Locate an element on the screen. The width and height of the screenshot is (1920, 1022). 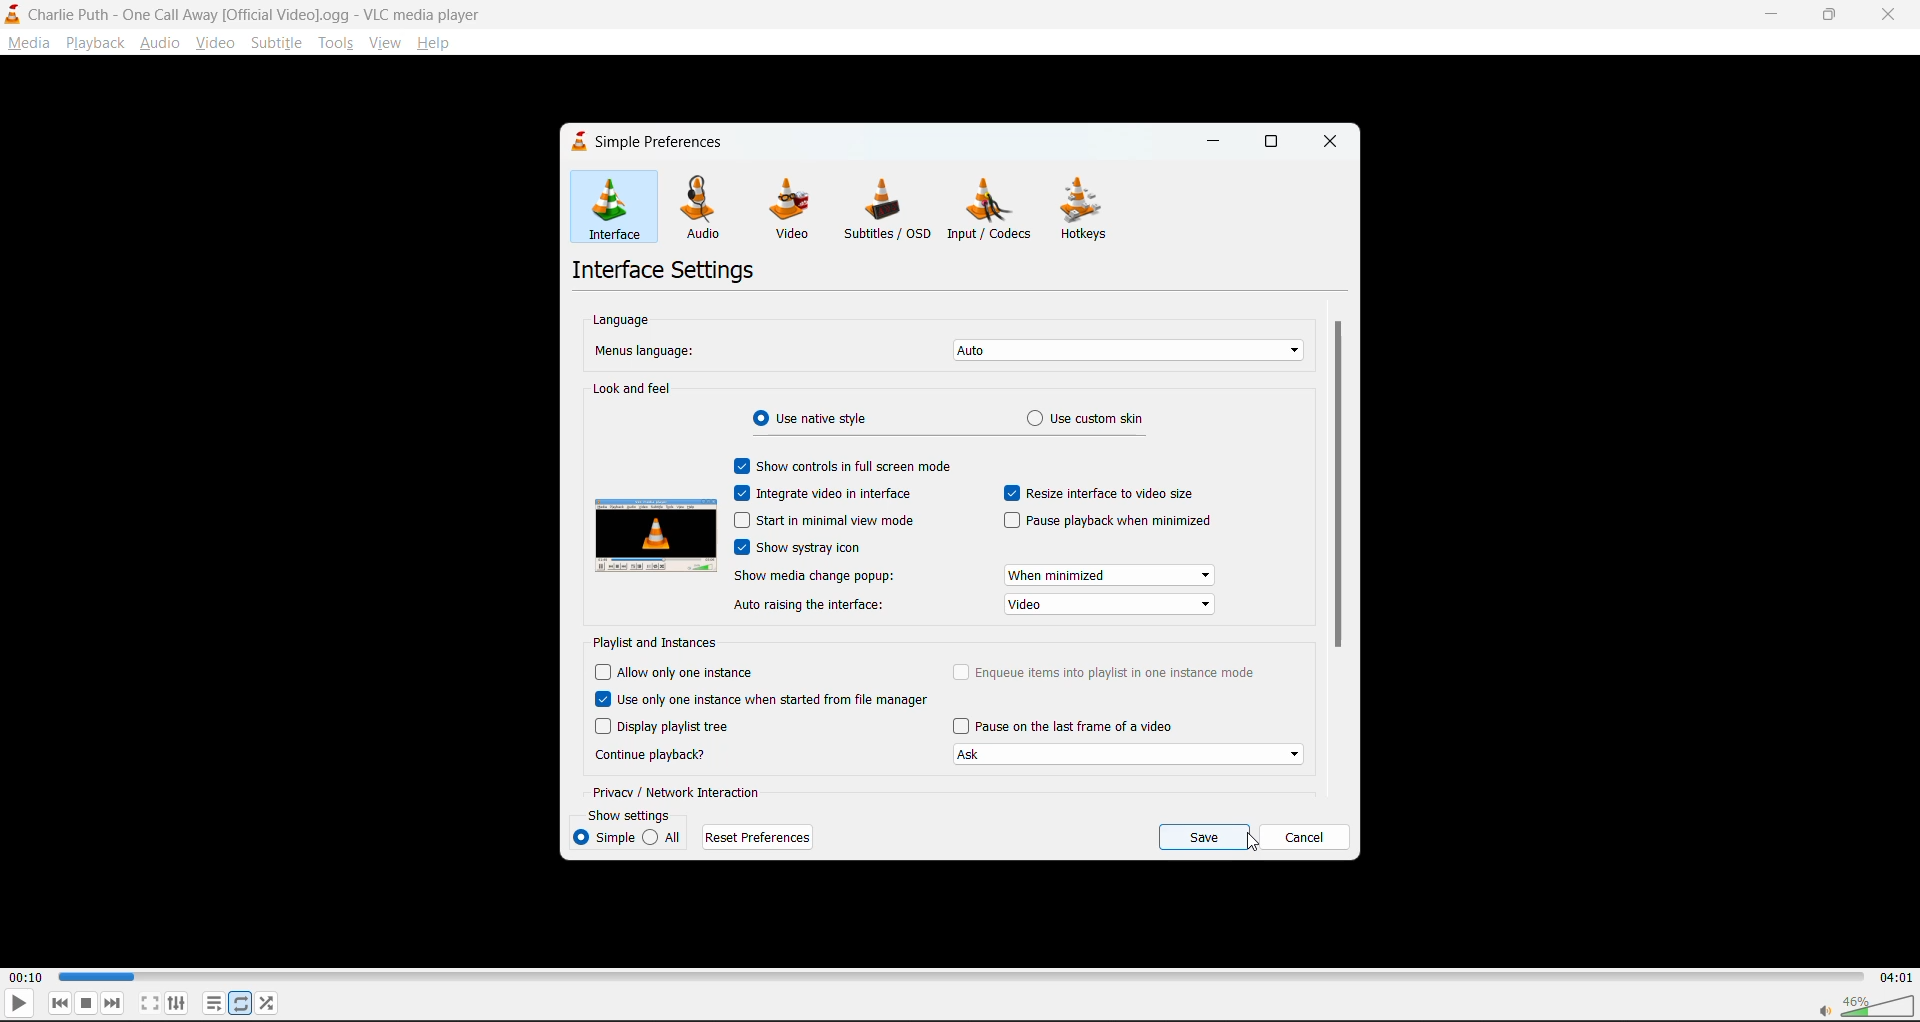
allow only one instance is located at coordinates (693, 674).